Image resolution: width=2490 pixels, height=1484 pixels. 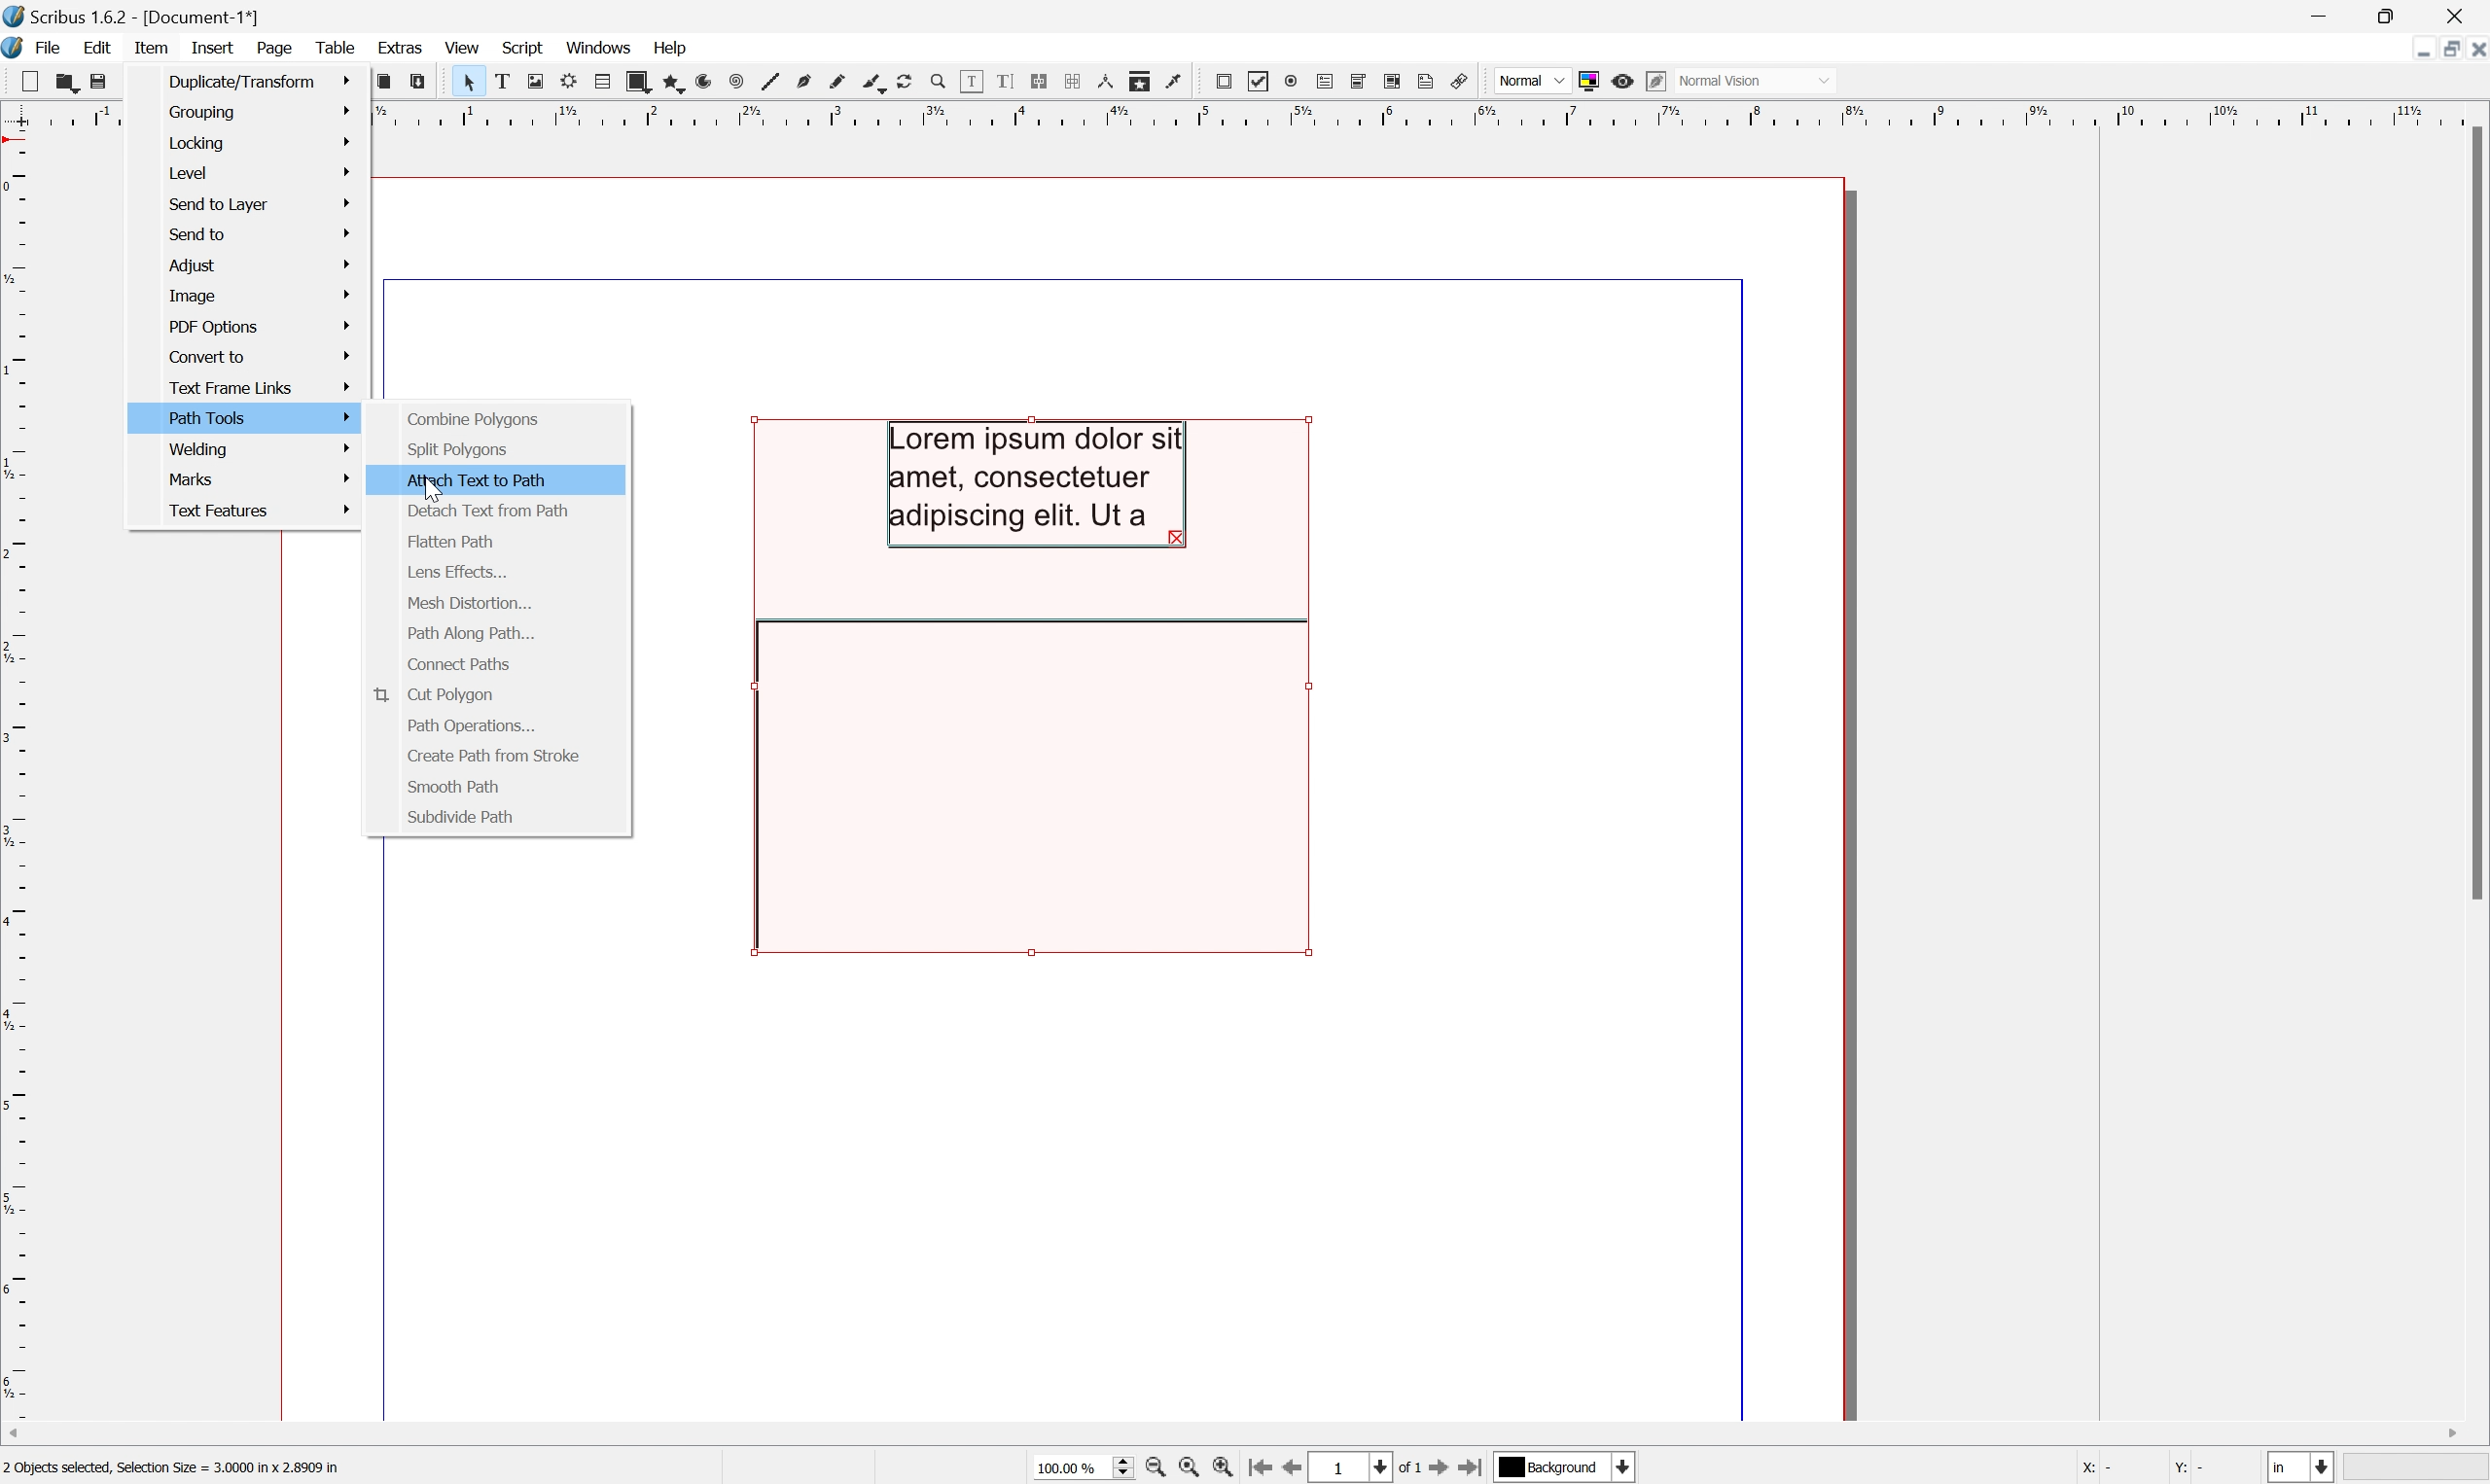 I want to click on Close, so click(x=2474, y=47).